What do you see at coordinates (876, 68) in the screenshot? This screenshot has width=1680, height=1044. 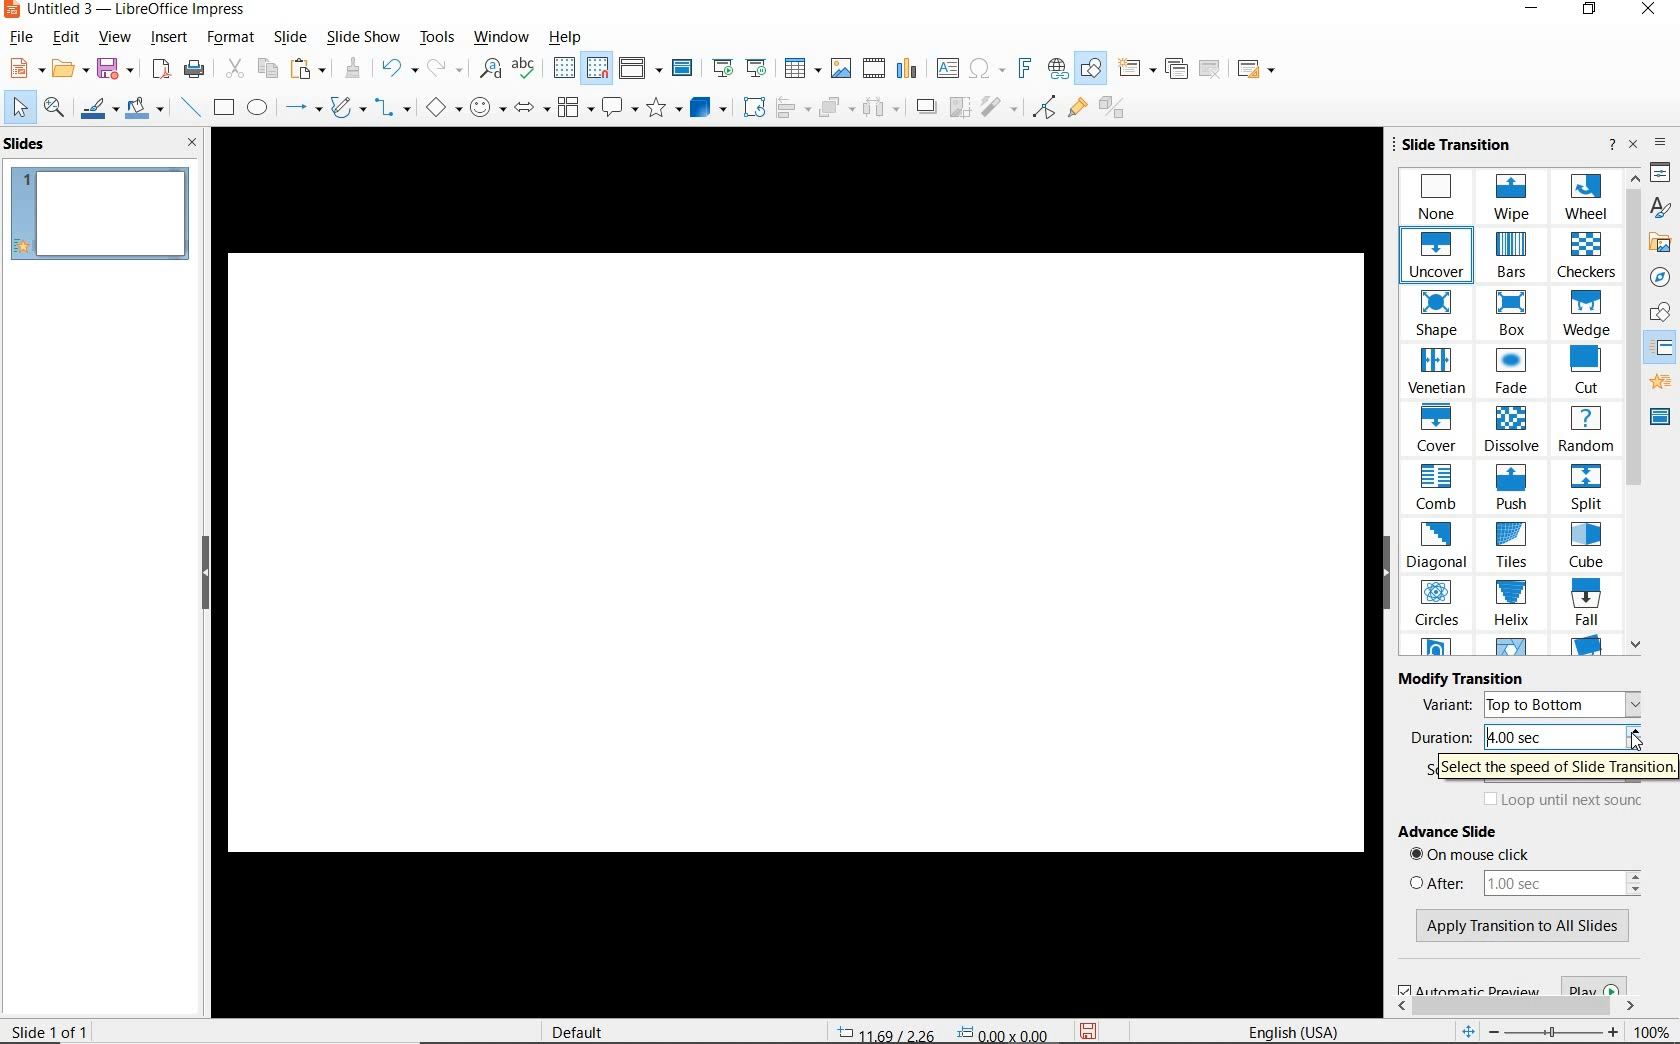 I see `INSERT AUDIO OR VIDEO` at bounding box center [876, 68].